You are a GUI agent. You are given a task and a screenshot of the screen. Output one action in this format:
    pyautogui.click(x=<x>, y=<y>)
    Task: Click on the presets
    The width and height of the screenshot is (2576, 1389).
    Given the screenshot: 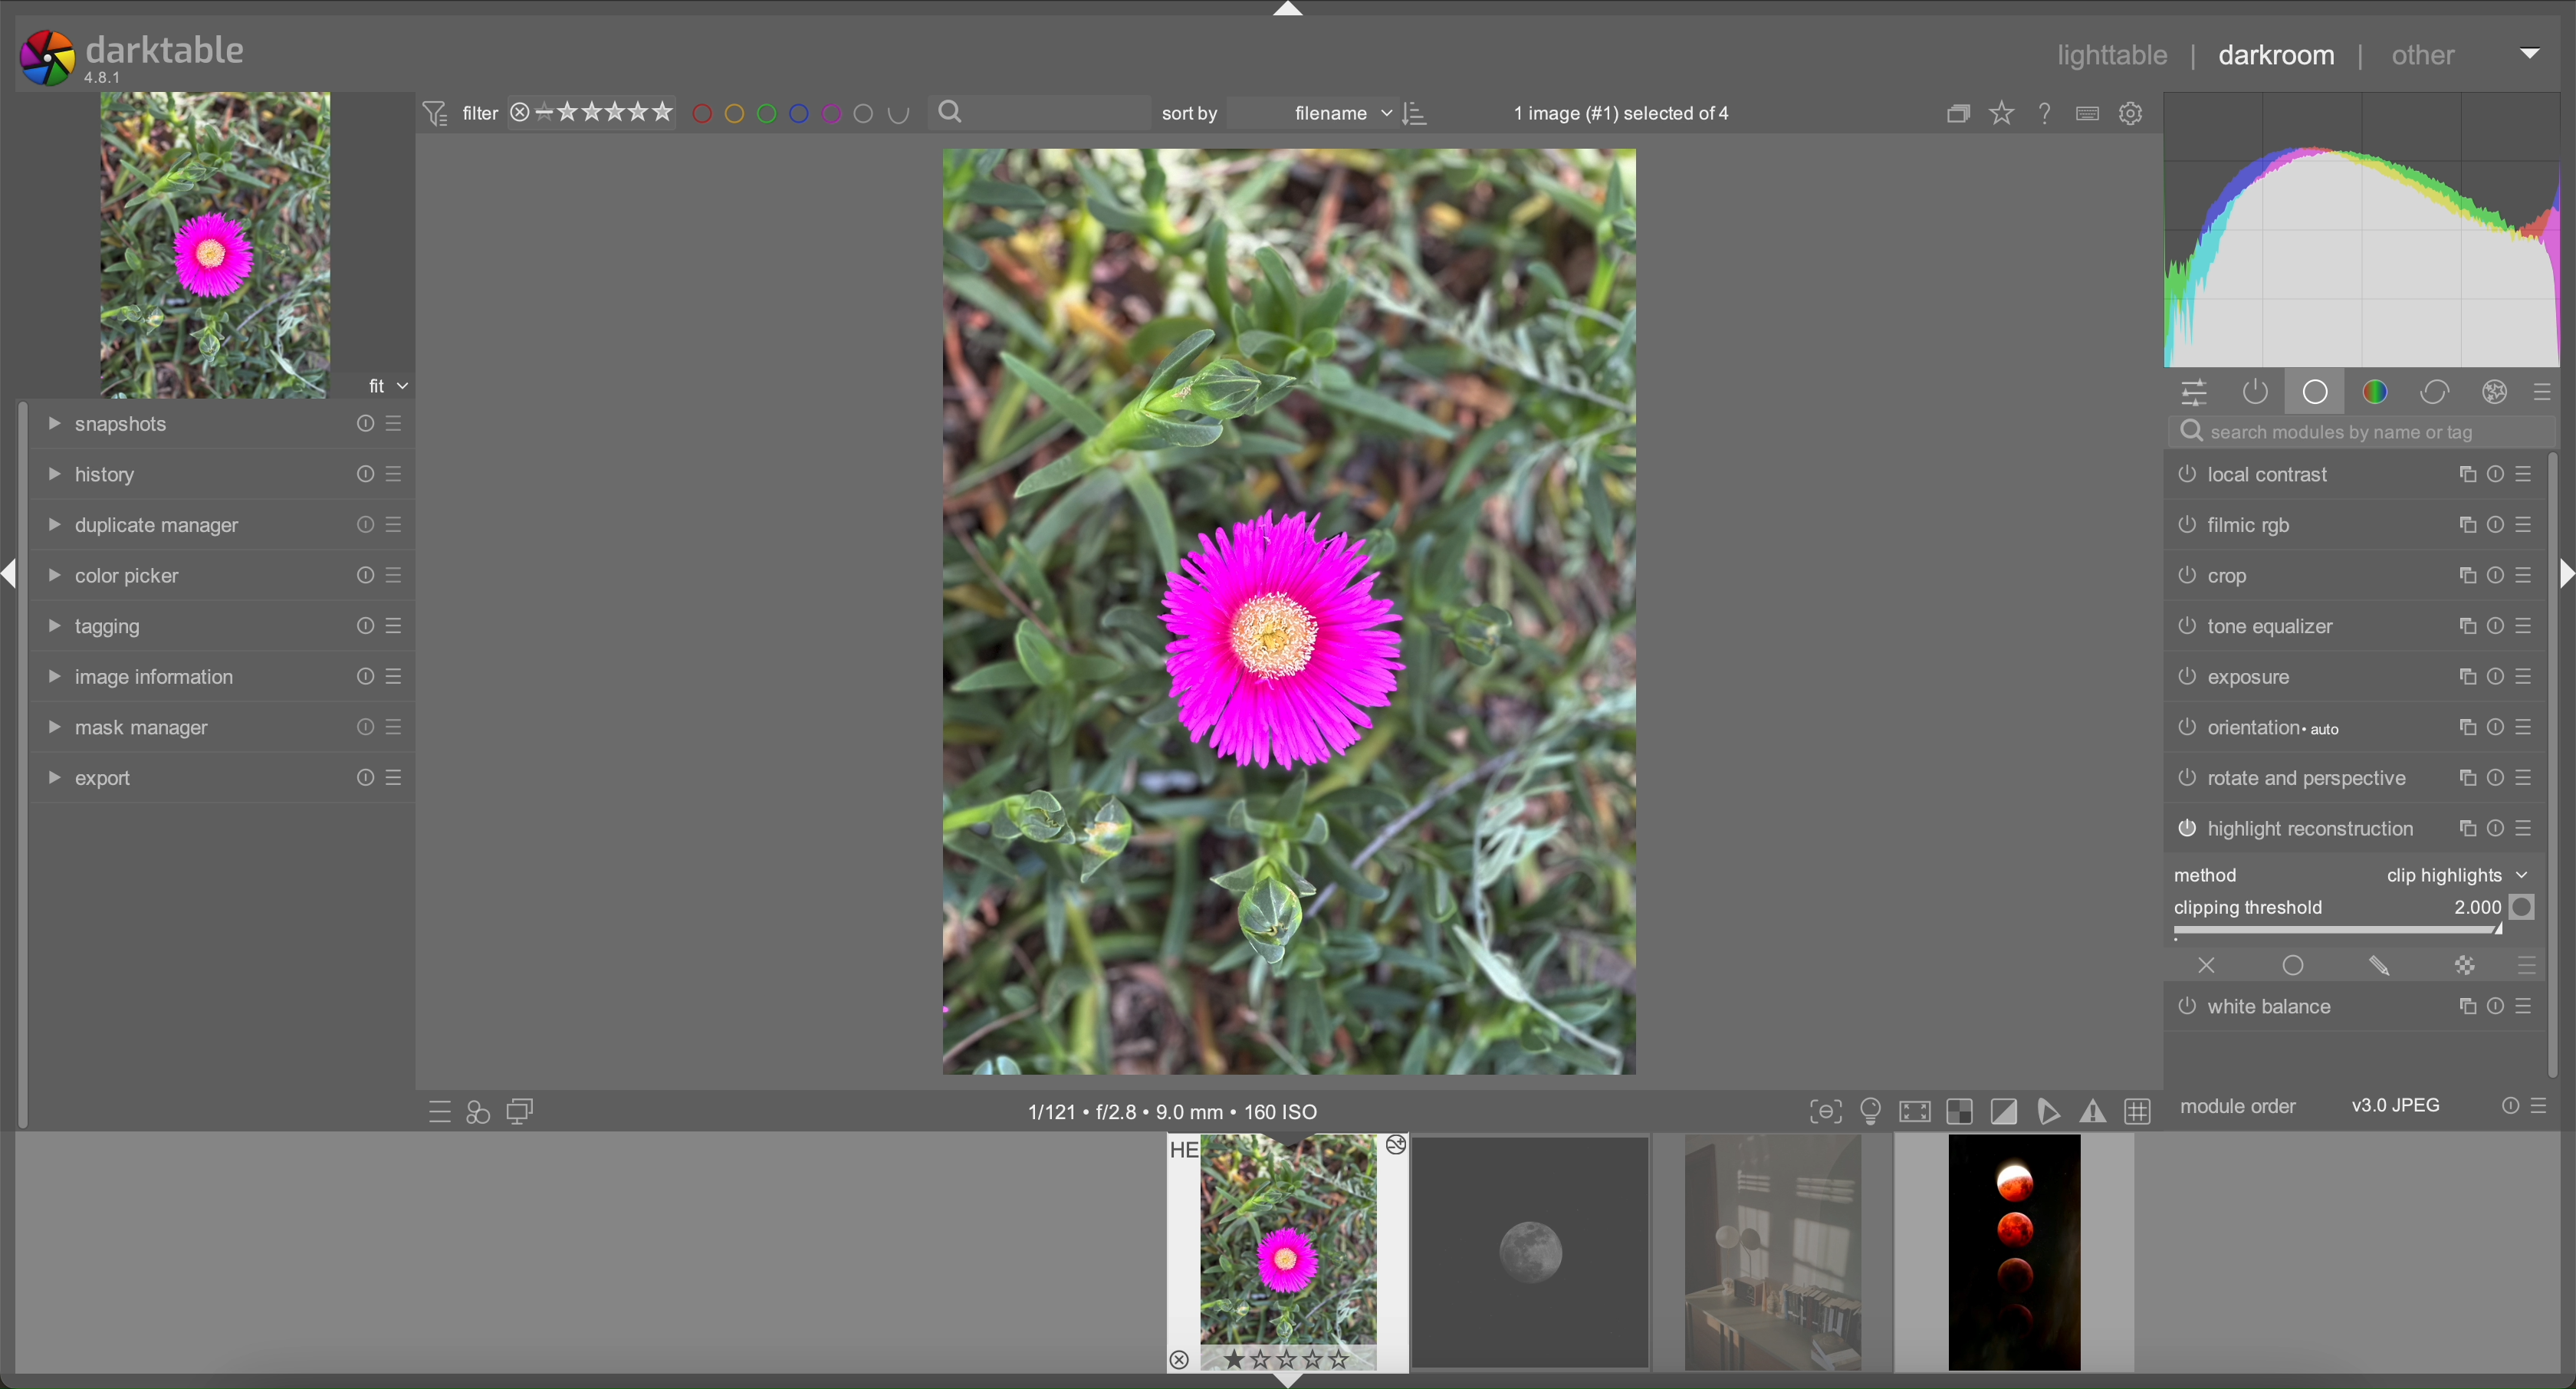 What is the action you would take?
    pyautogui.click(x=395, y=526)
    